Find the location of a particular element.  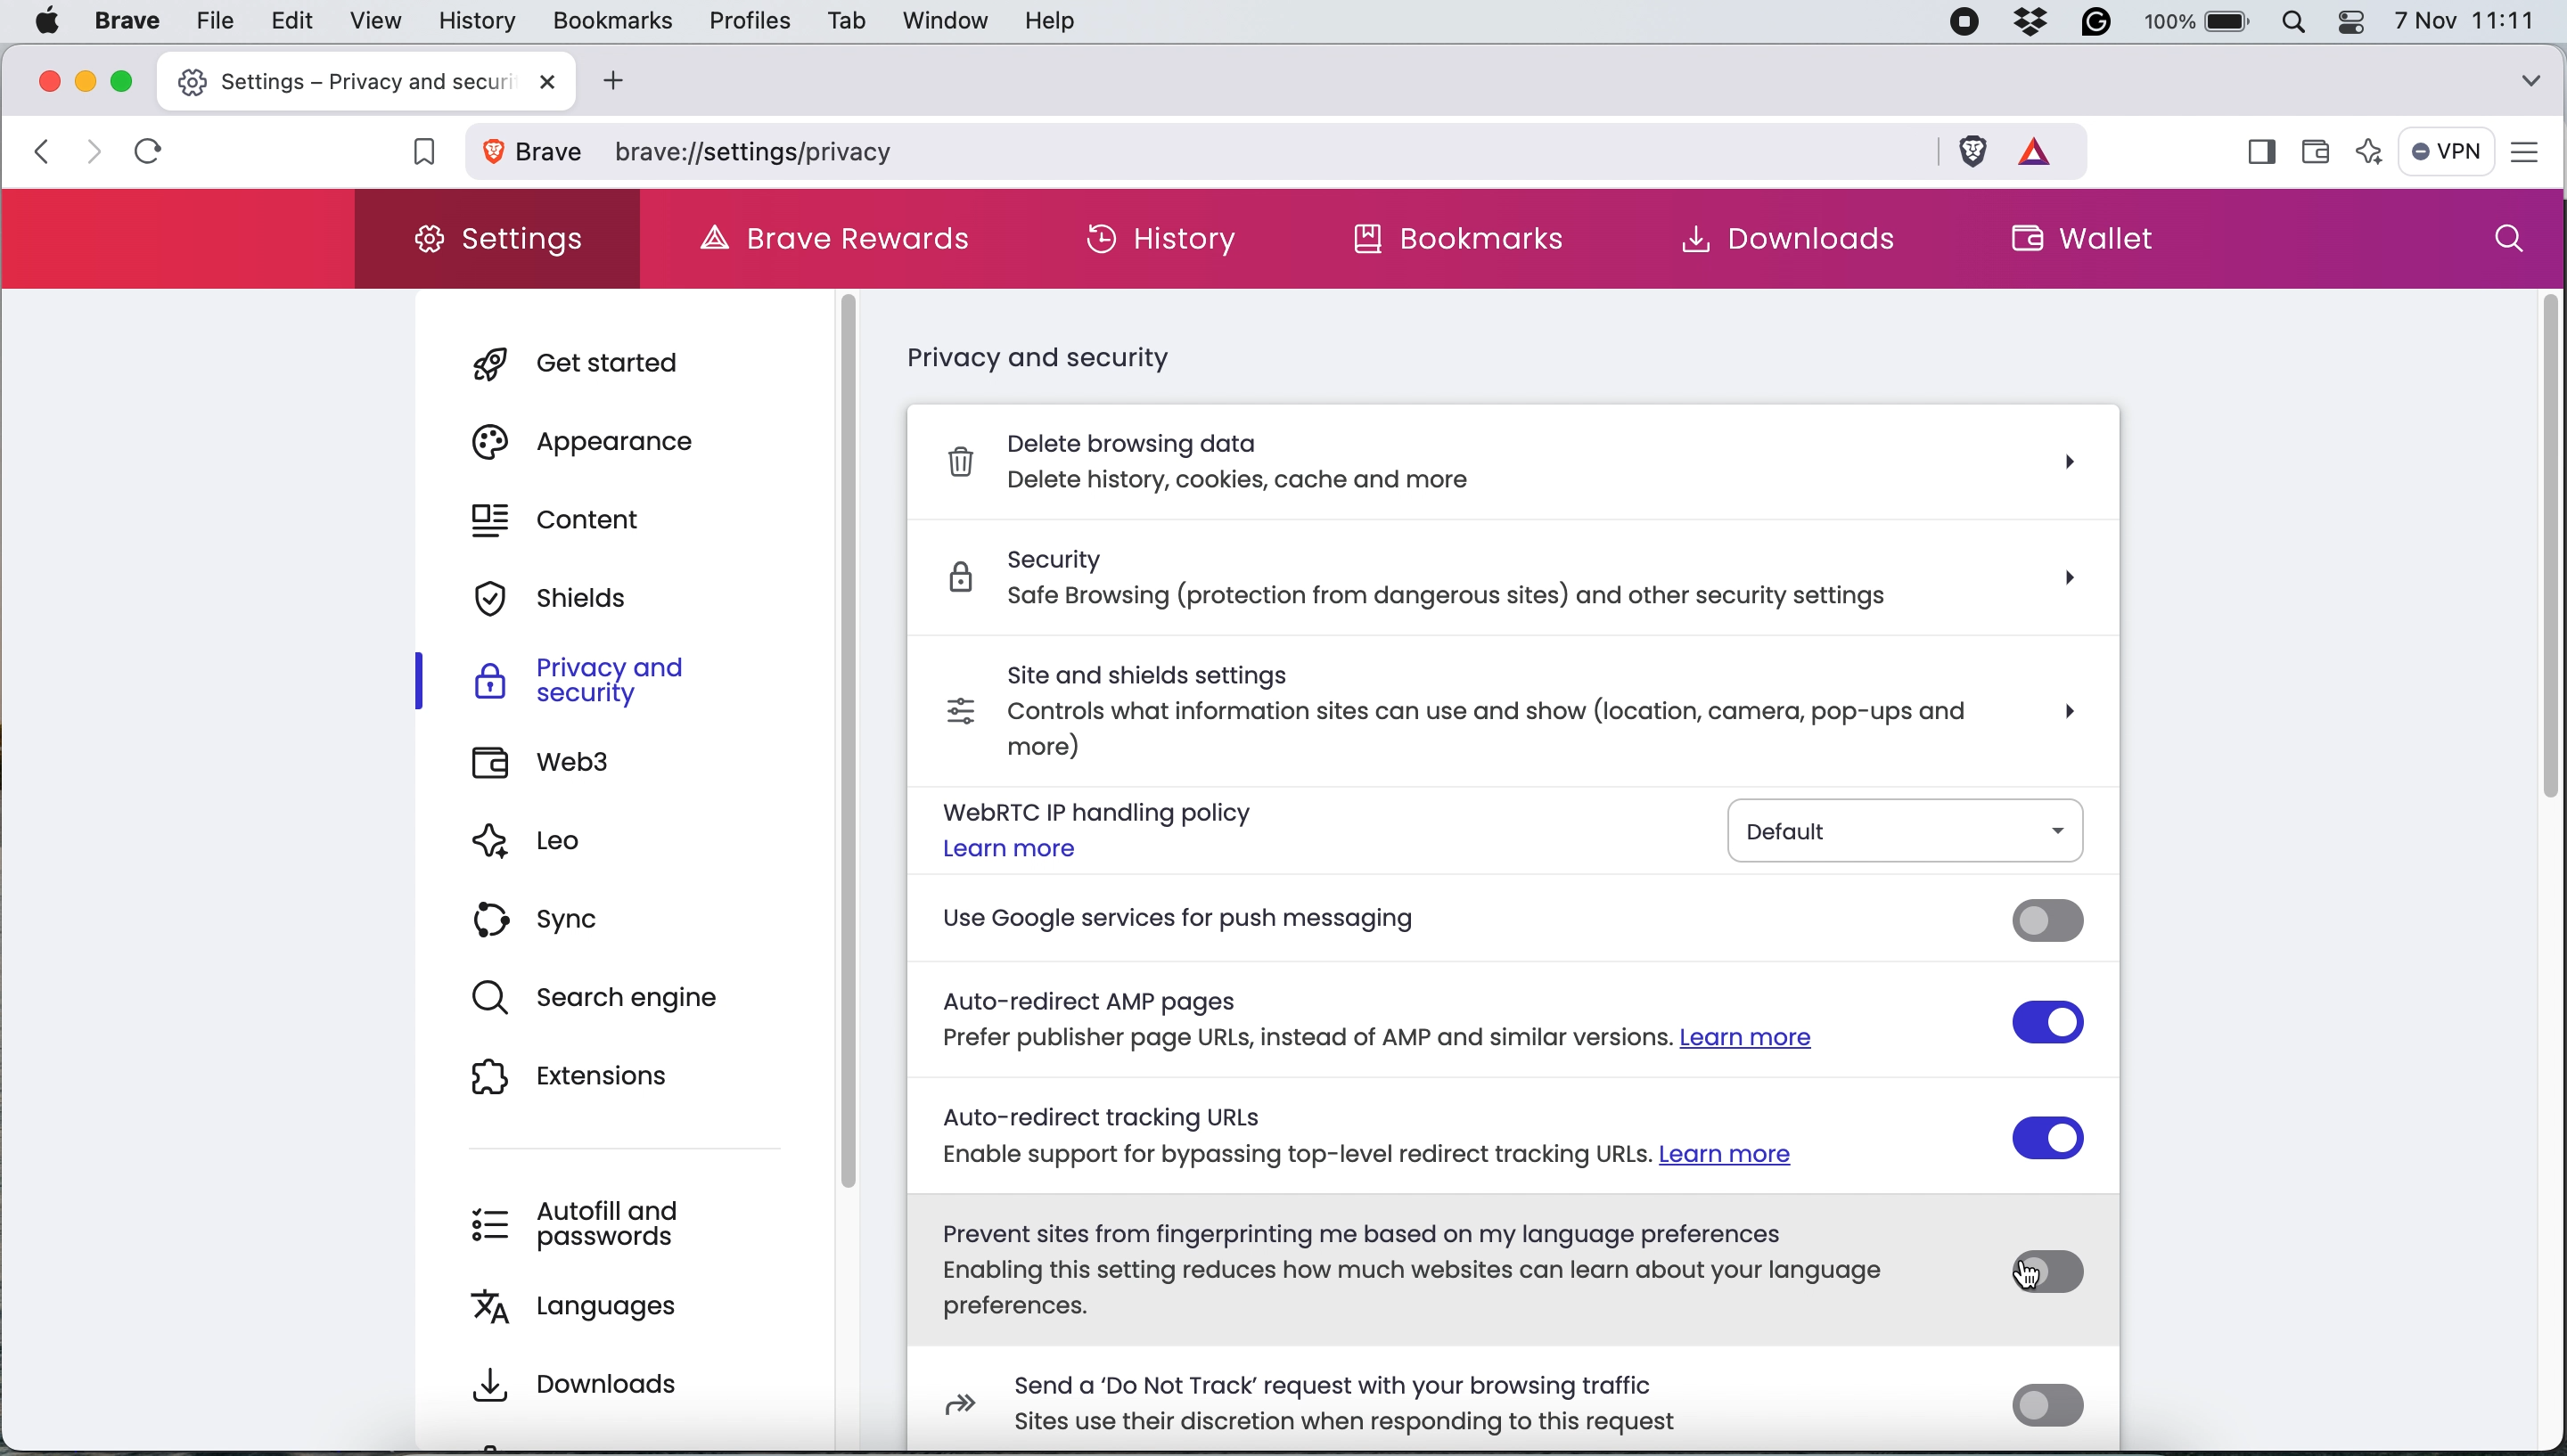

maximise is located at coordinates (126, 80).